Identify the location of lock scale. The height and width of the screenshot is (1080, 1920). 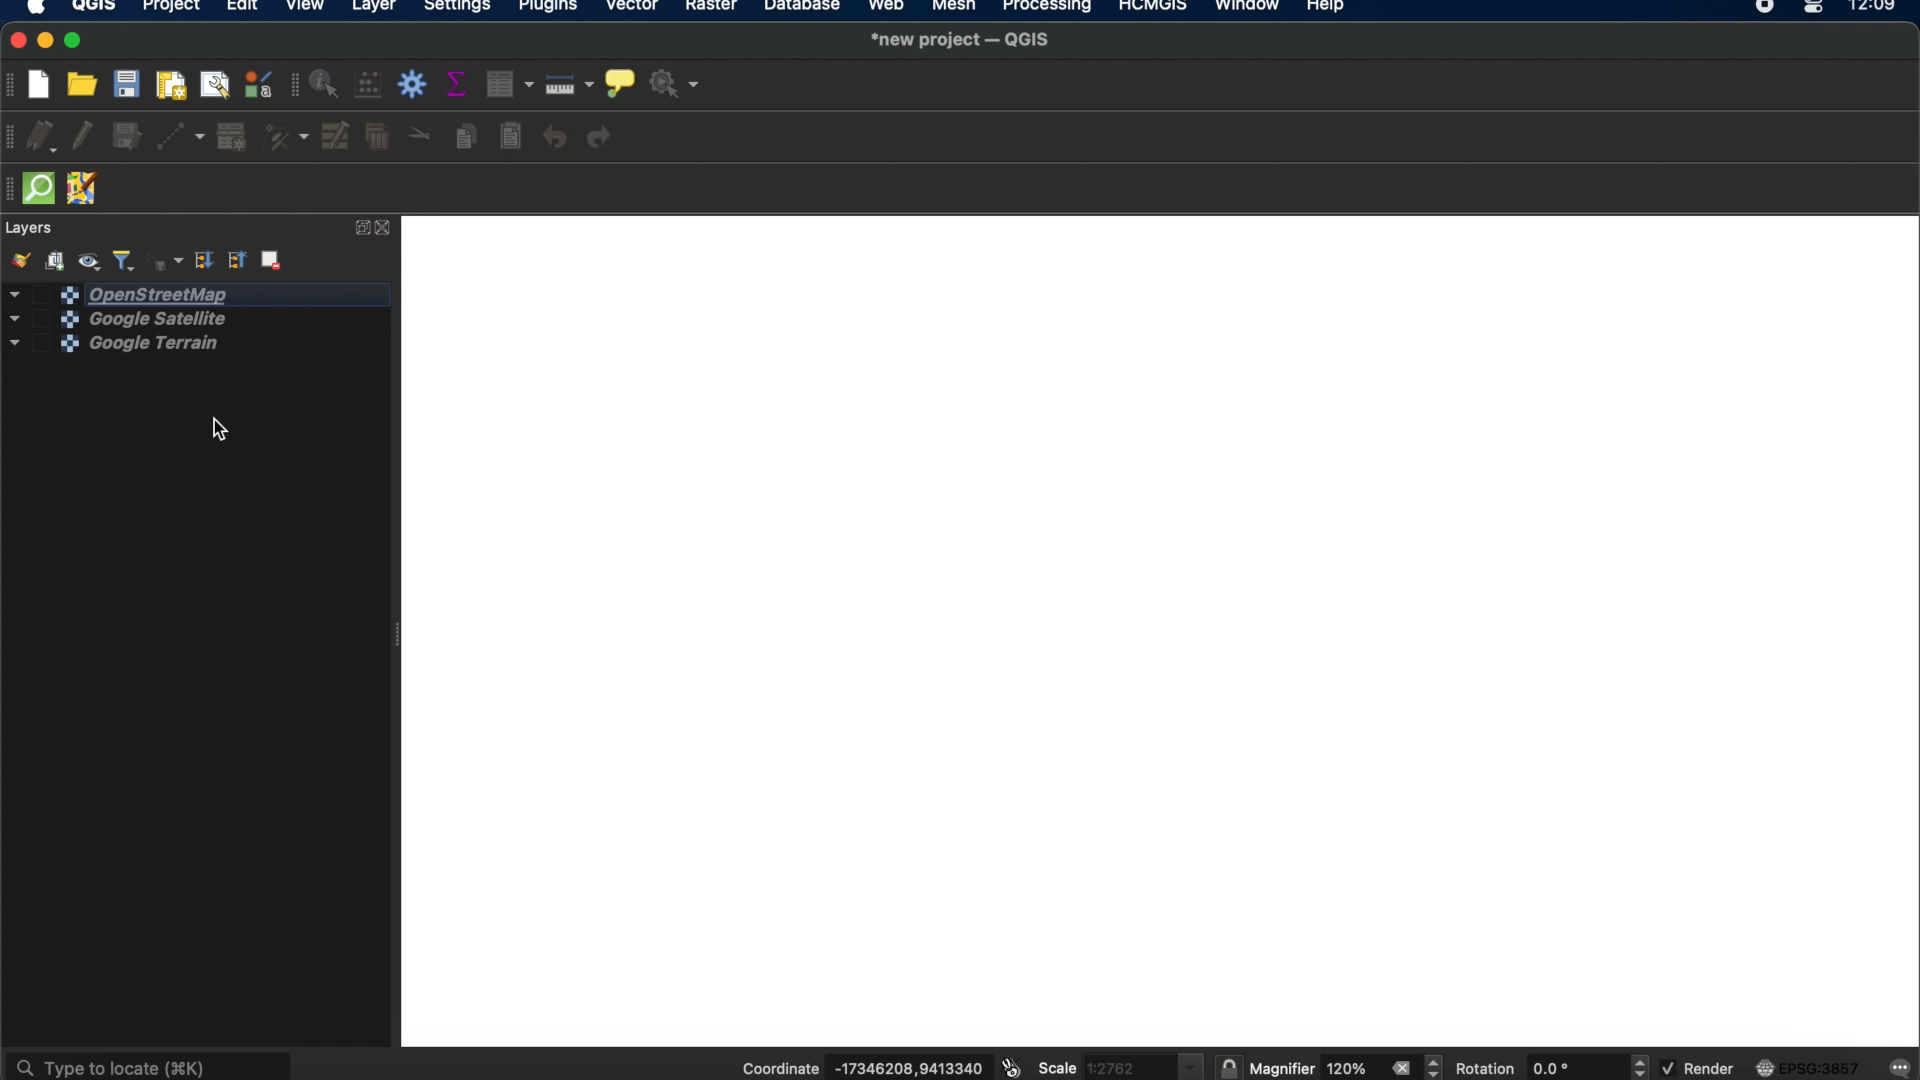
(1228, 1068).